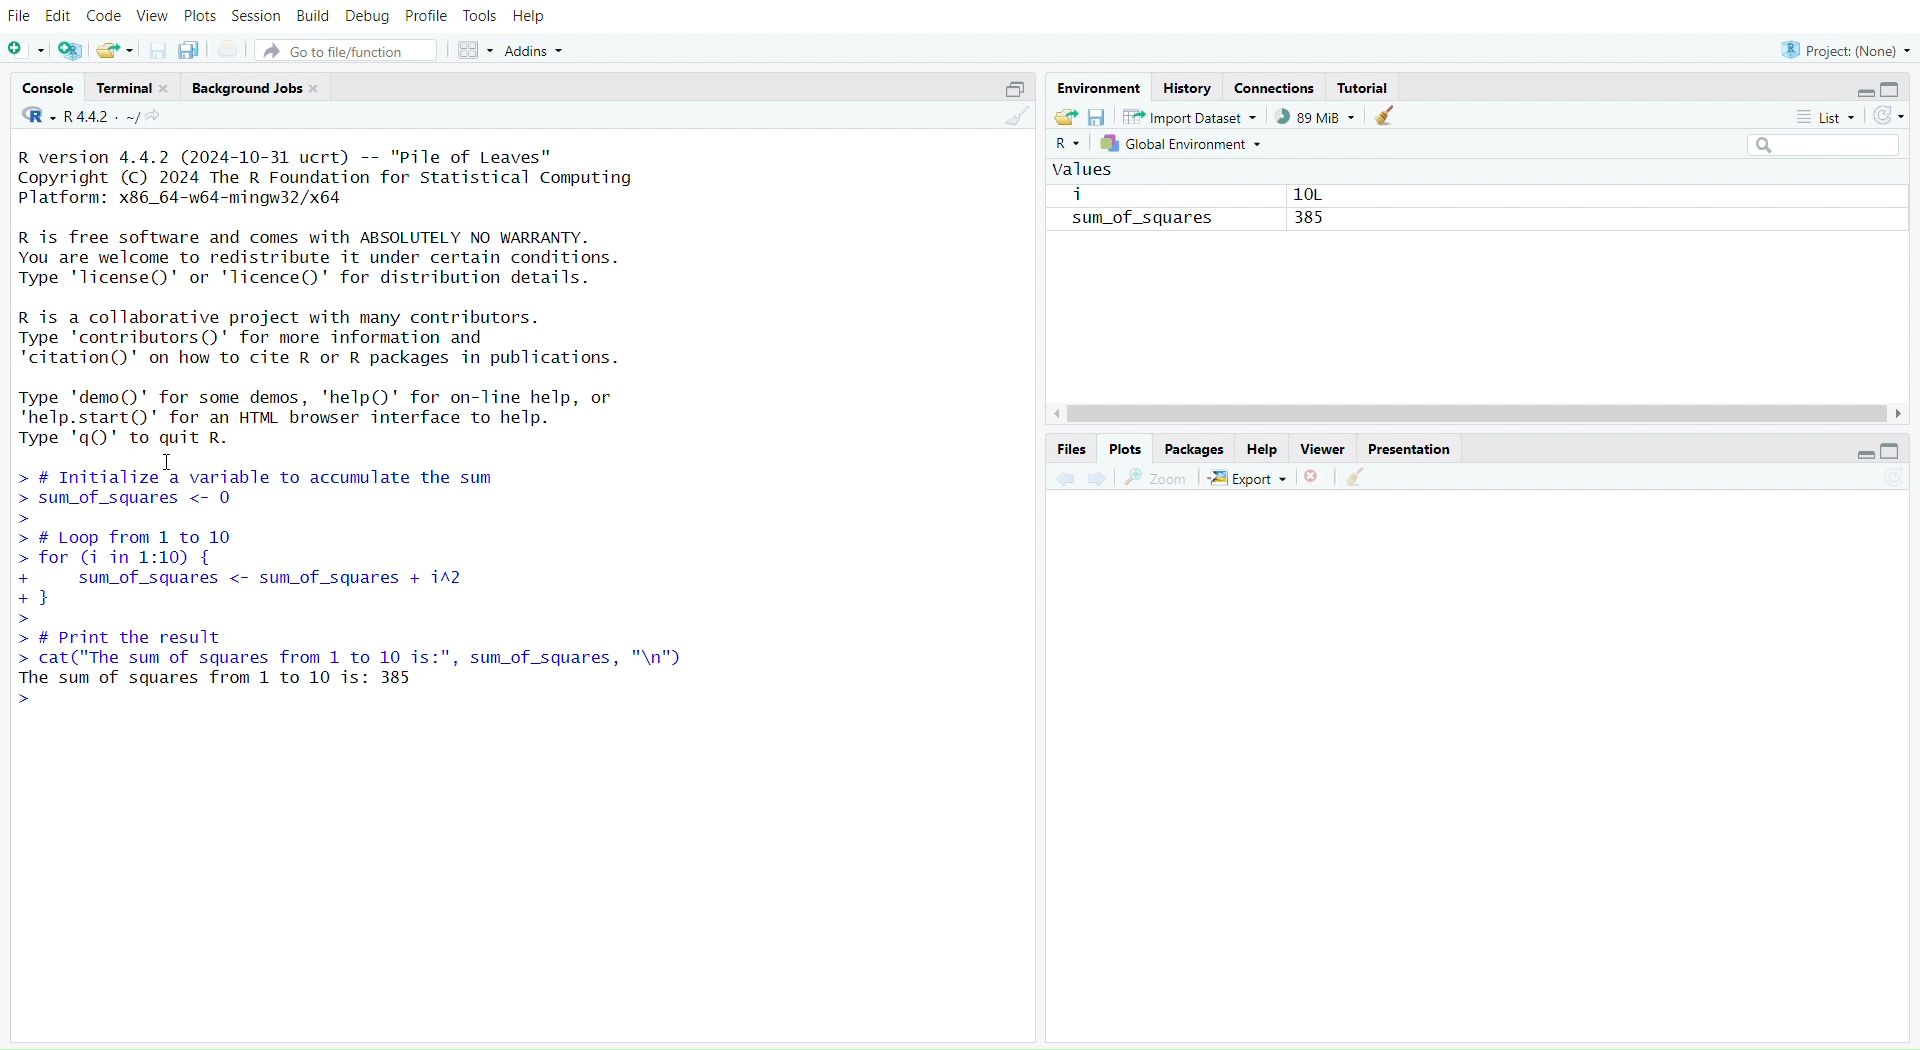  Describe the element at coordinates (189, 50) in the screenshot. I see `save all open documents` at that location.